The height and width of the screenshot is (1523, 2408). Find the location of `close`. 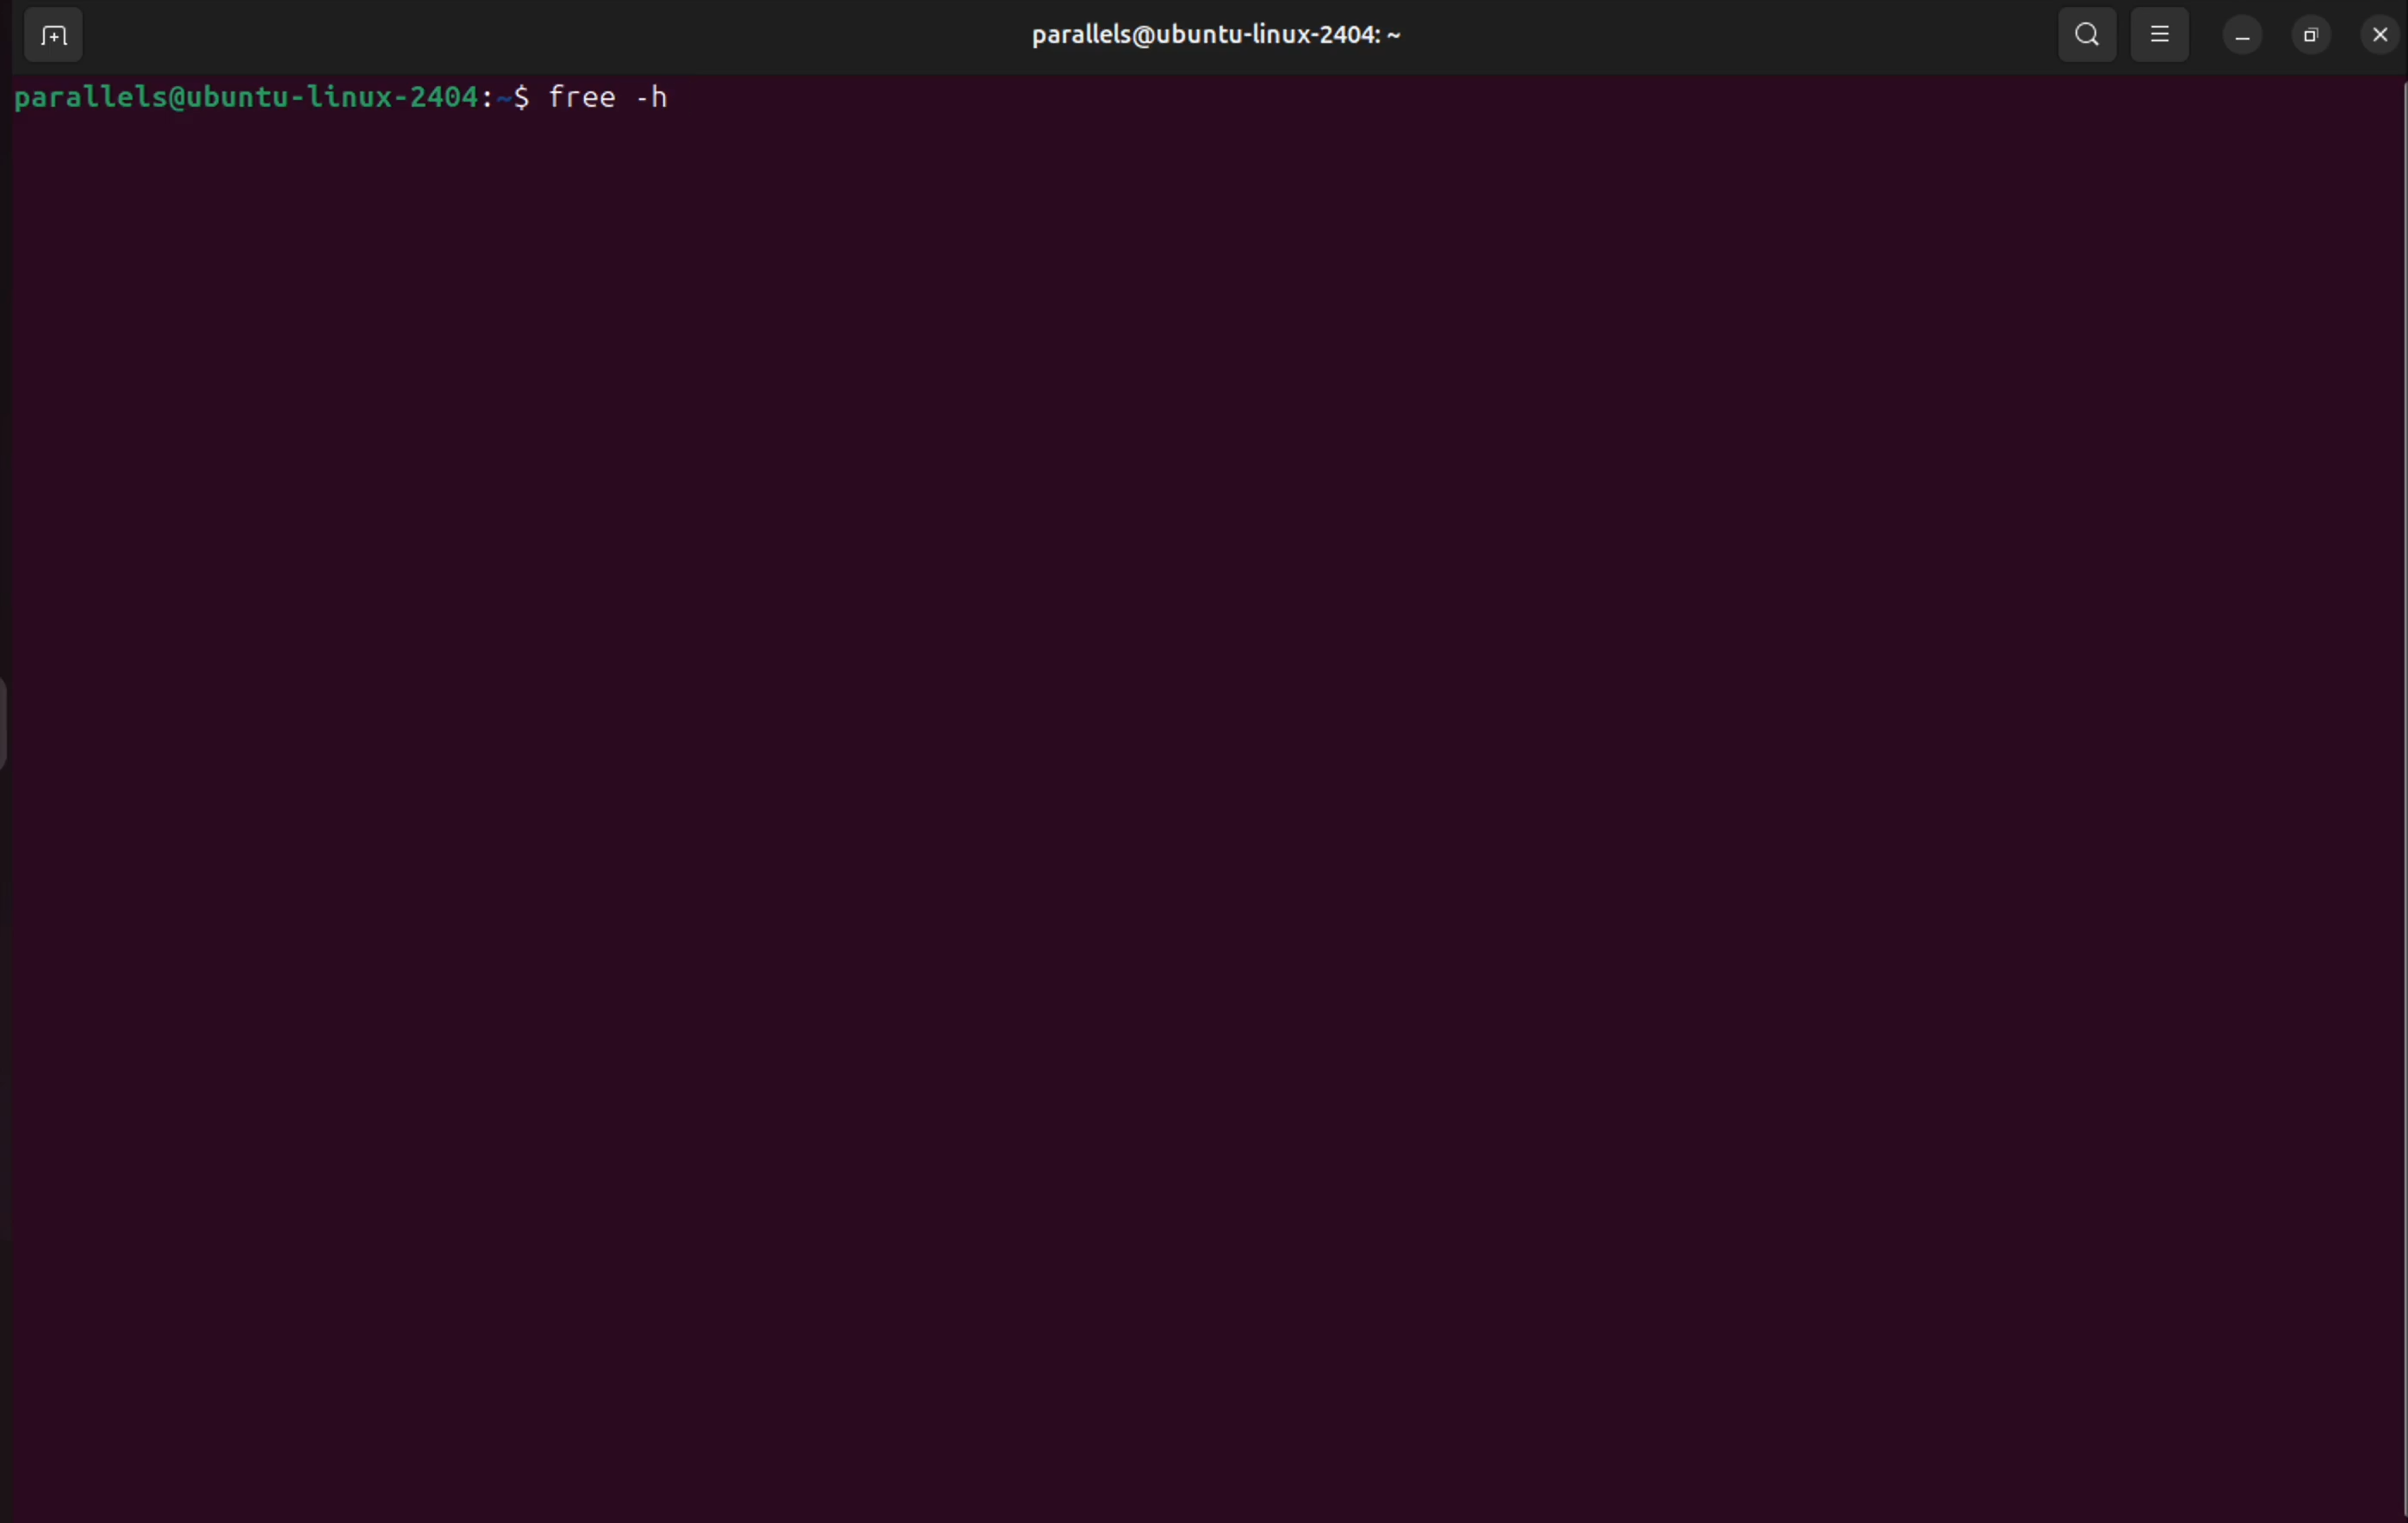

close is located at coordinates (2378, 35).